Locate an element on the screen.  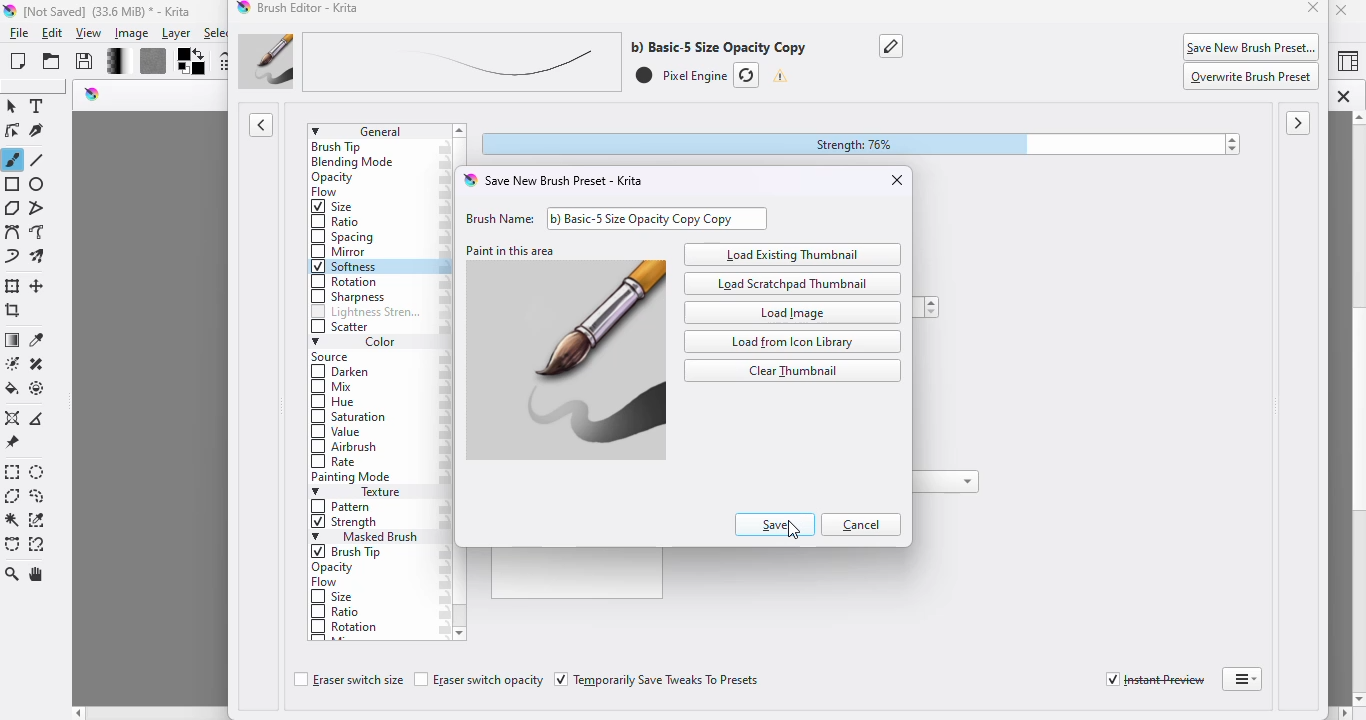
rotation is located at coordinates (343, 282).